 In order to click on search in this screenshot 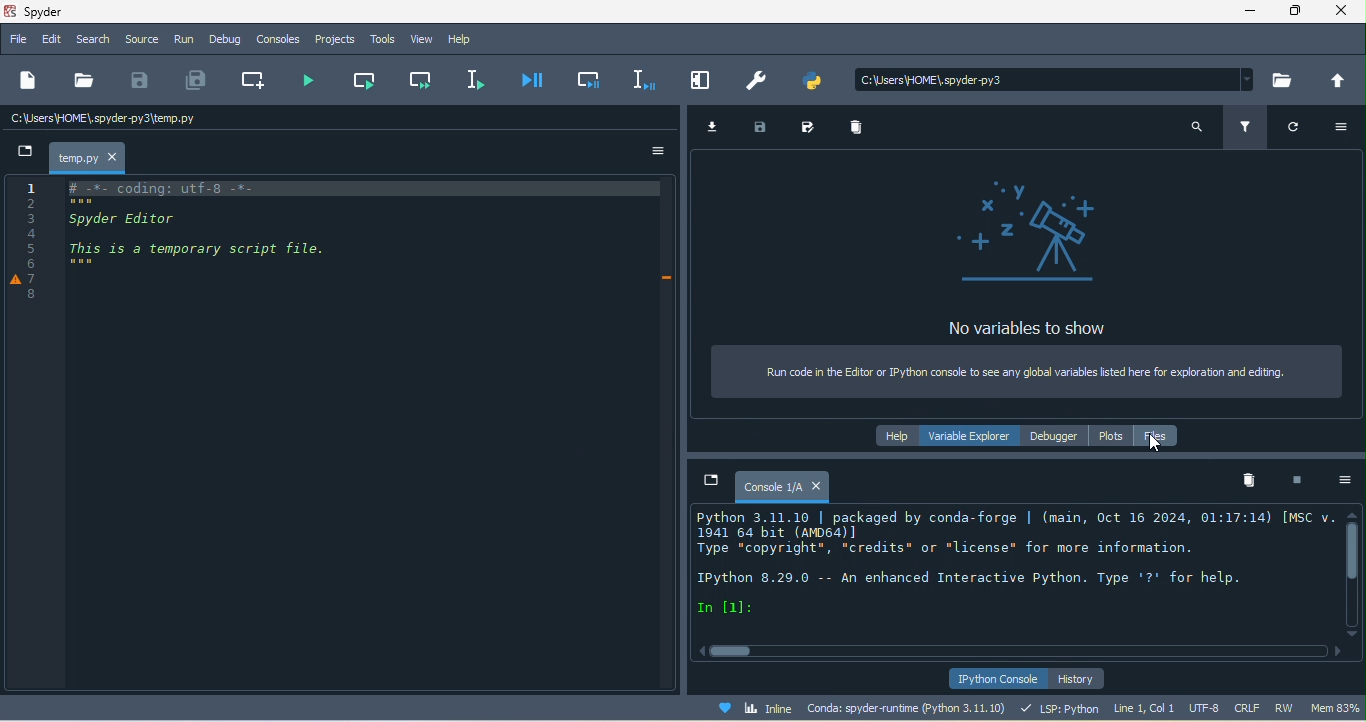, I will do `click(1203, 129)`.